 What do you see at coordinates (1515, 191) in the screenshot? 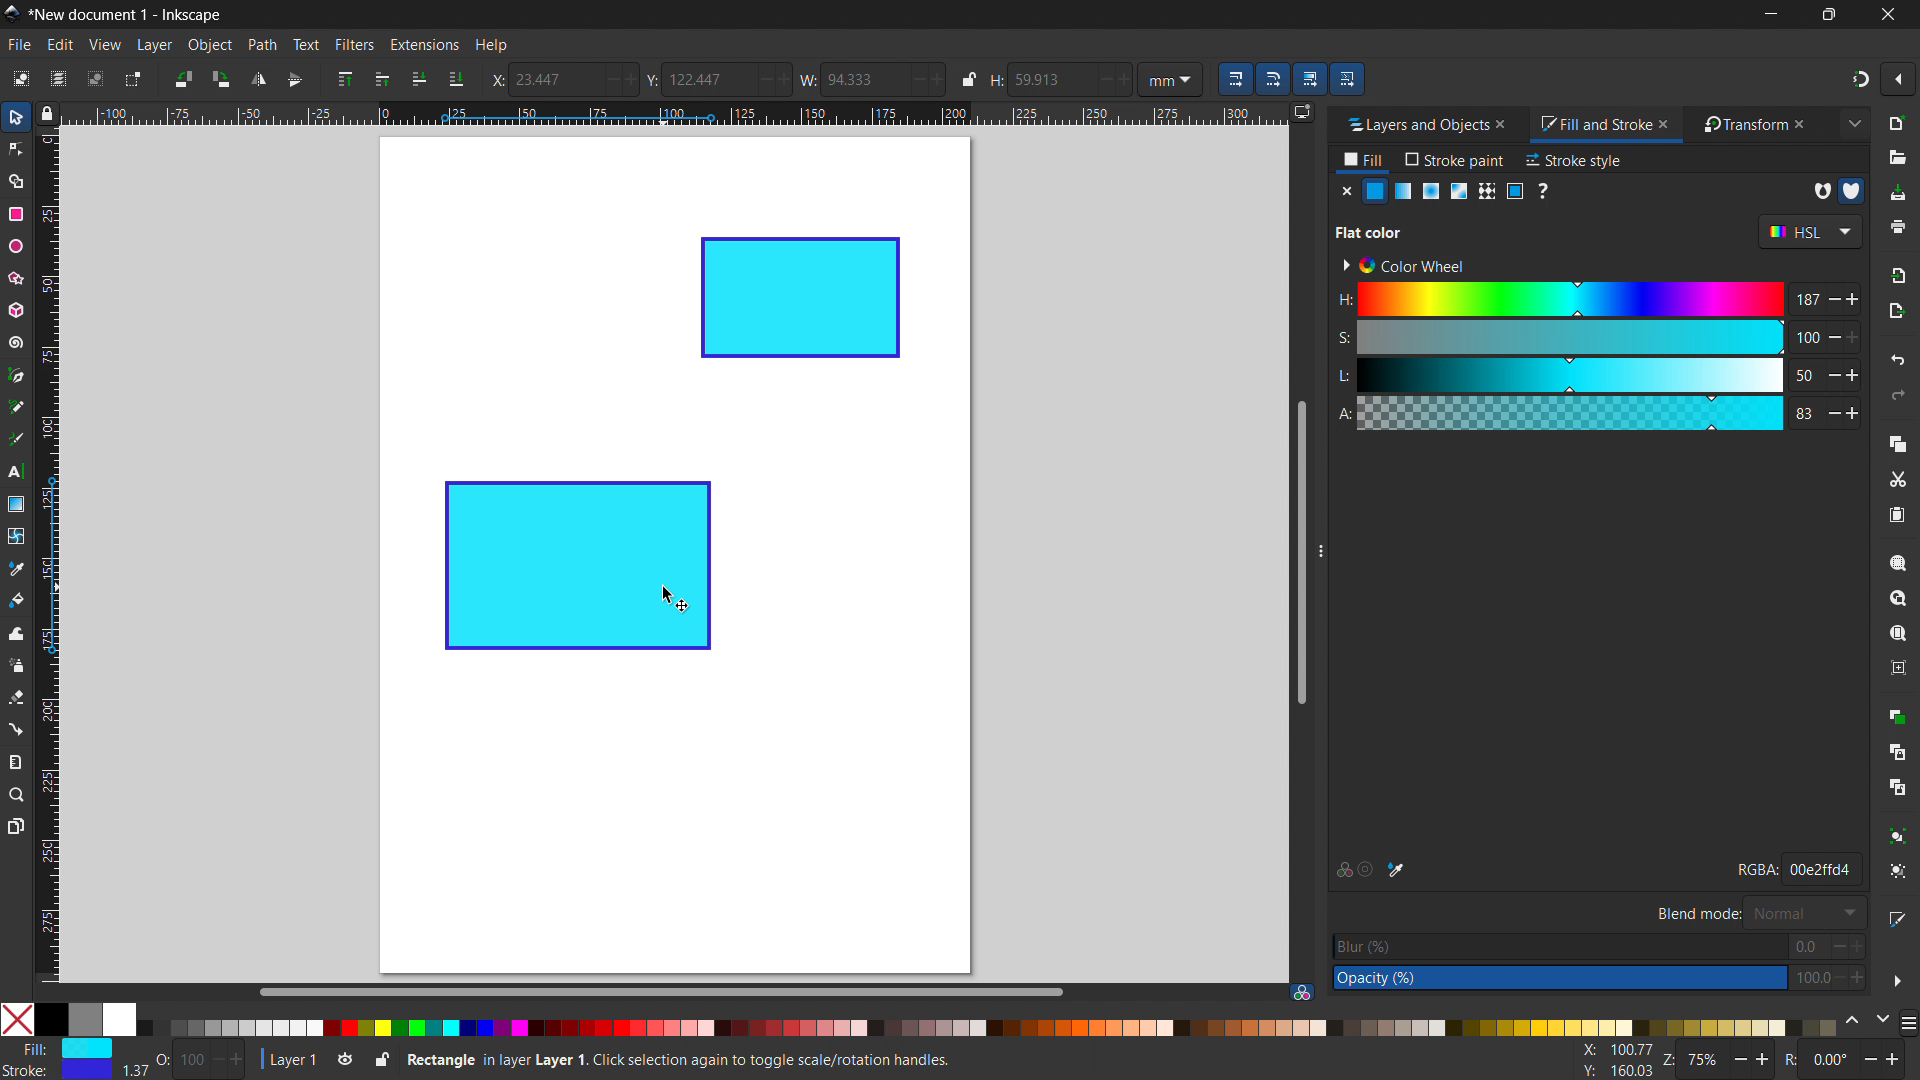
I see `swatch` at bounding box center [1515, 191].